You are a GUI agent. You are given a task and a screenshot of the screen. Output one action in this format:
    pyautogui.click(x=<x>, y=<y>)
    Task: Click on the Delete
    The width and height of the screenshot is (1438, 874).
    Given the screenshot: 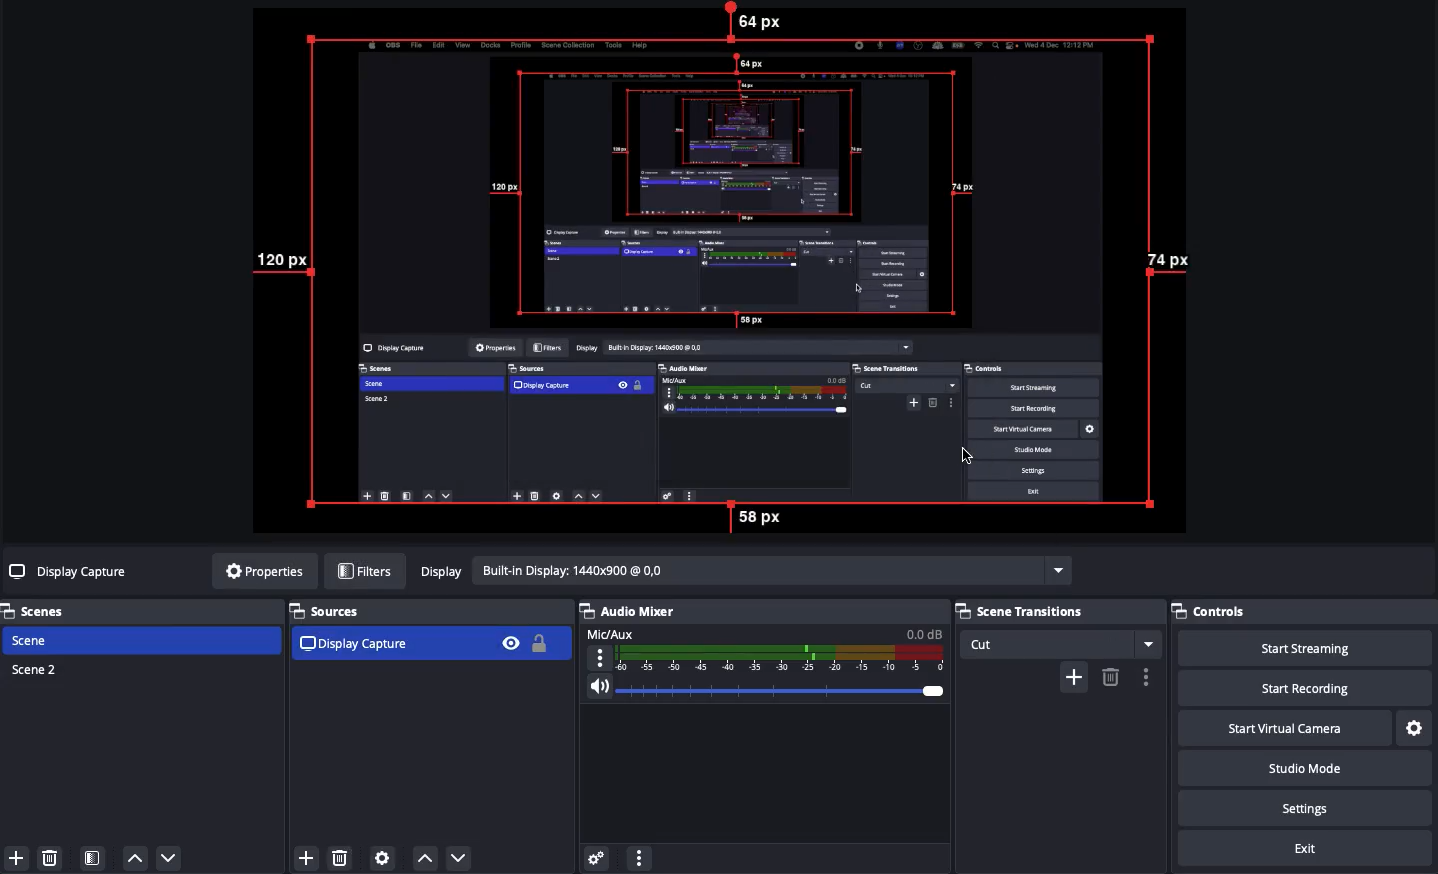 What is the action you would take?
    pyautogui.click(x=341, y=854)
    